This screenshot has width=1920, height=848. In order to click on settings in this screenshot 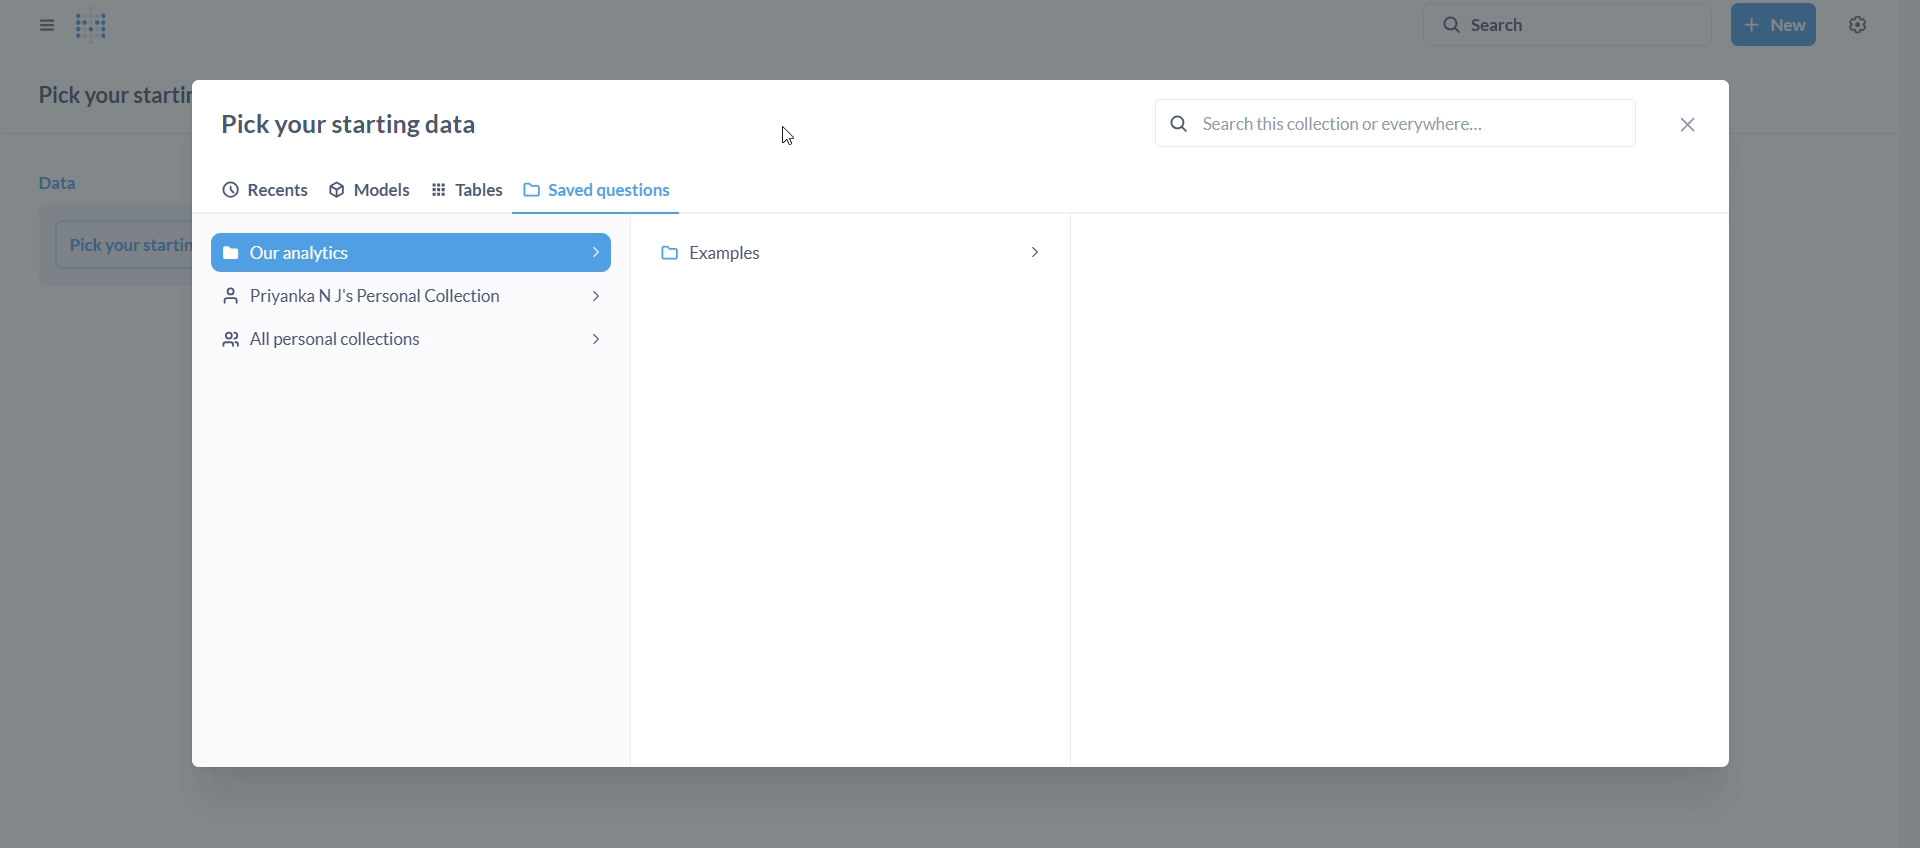, I will do `click(1857, 24)`.